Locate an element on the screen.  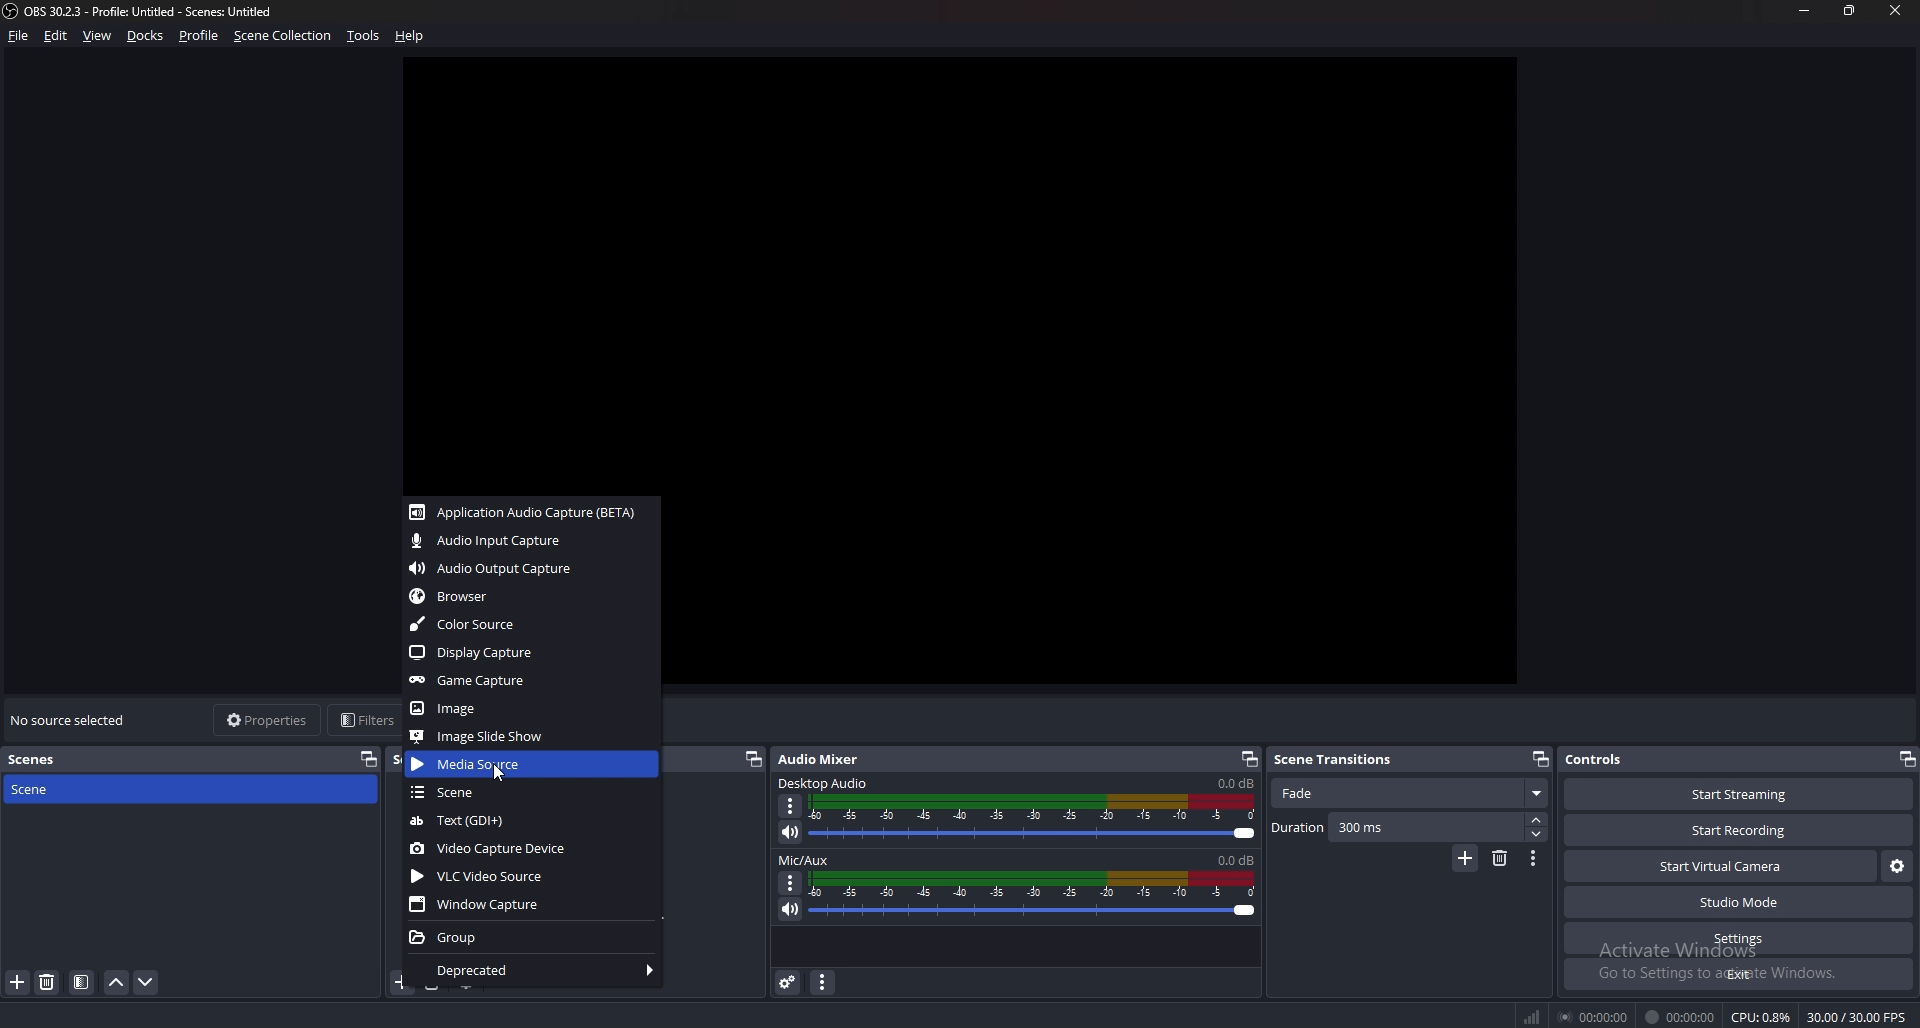
Desktop audio is located at coordinates (825, 782).